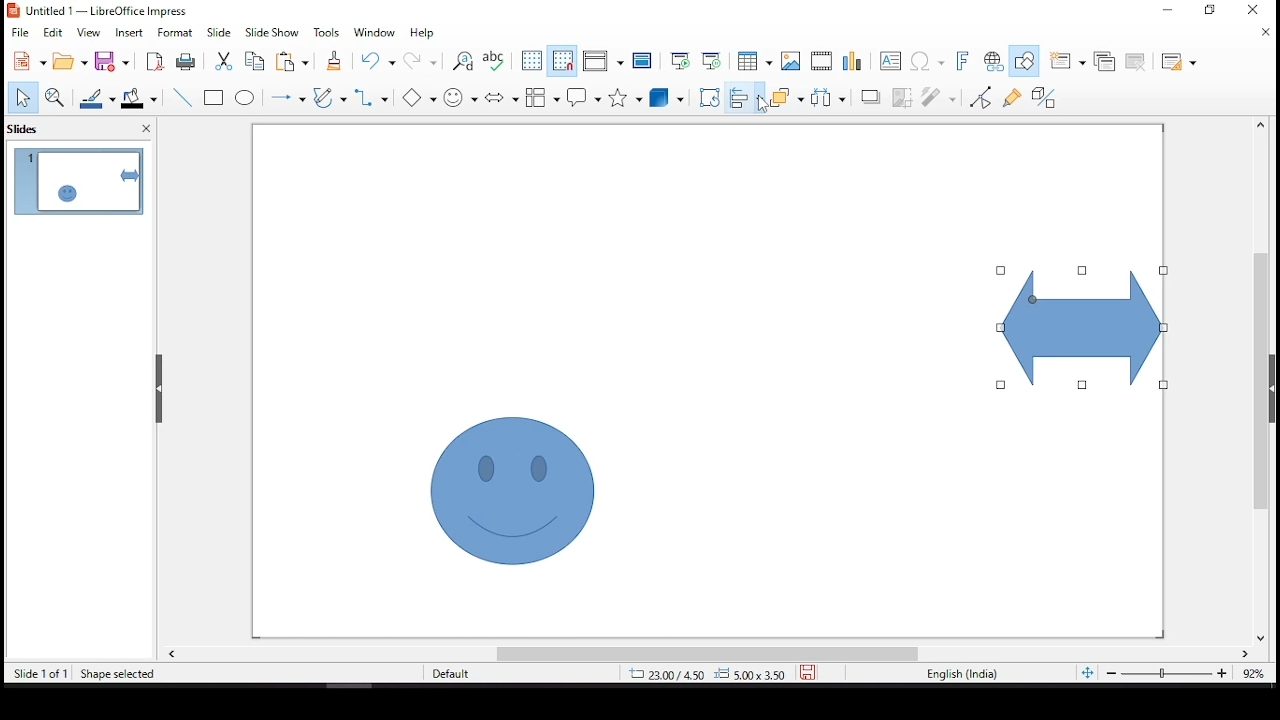  Describe the element at coordinates (603, 62) in the screenshot. I see `display views` at that location.